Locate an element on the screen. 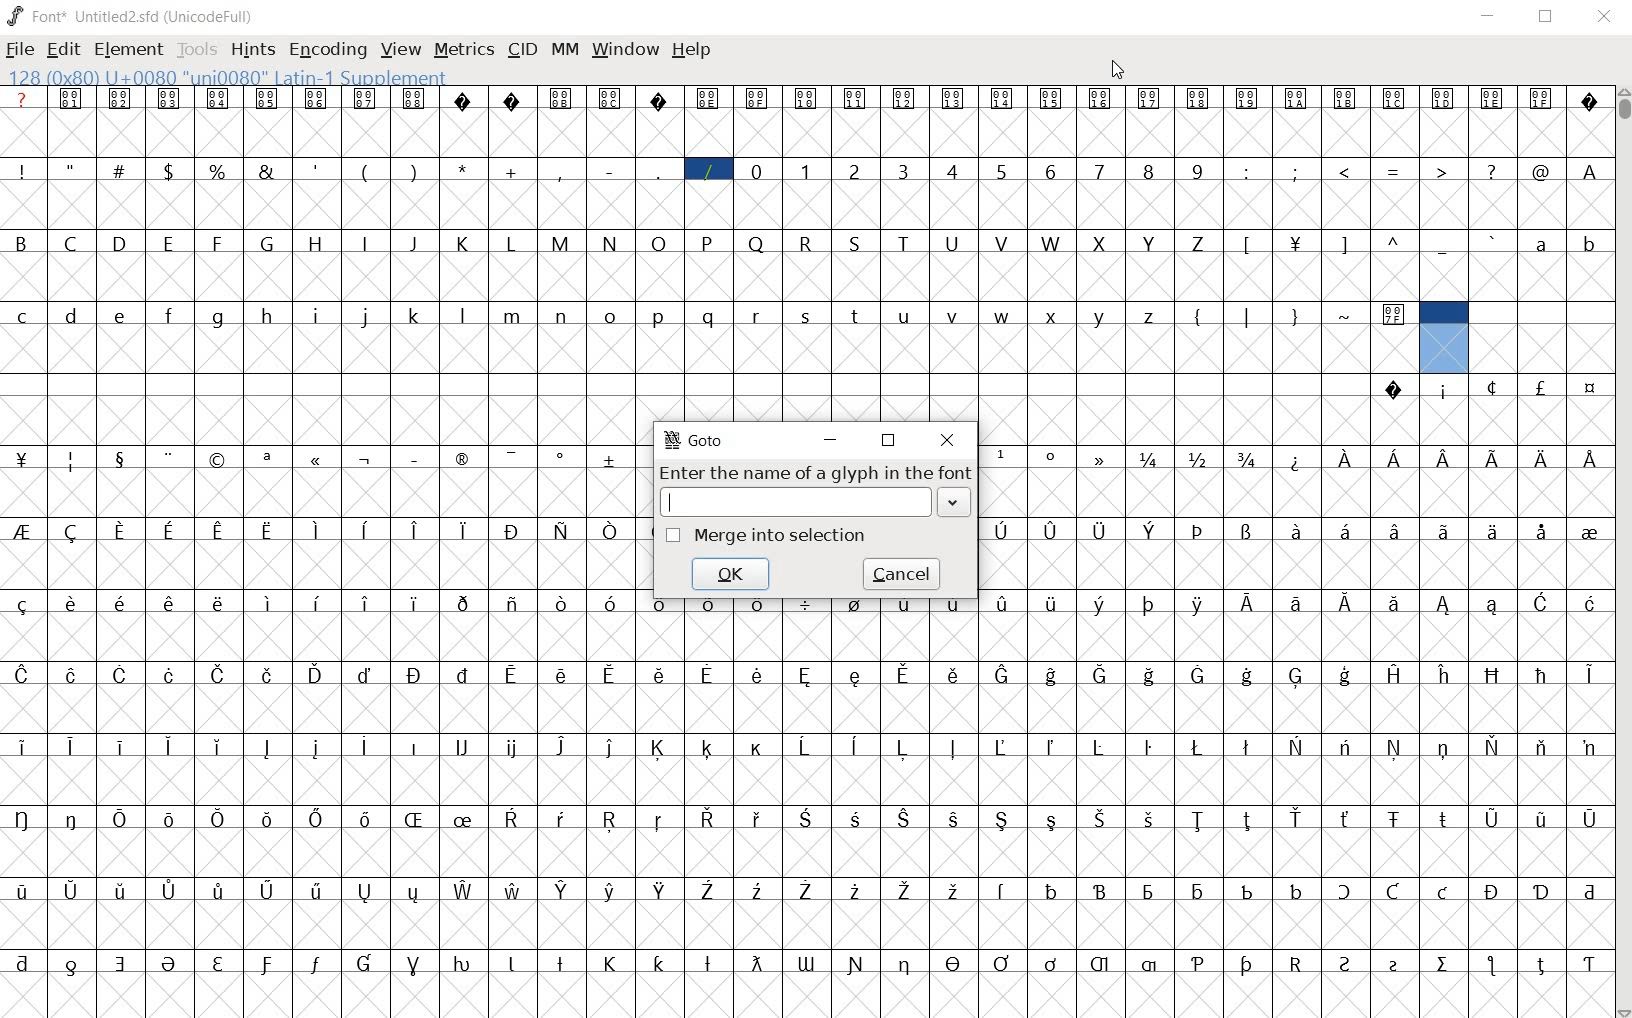  Symbol is located at coordinates (173, 457).